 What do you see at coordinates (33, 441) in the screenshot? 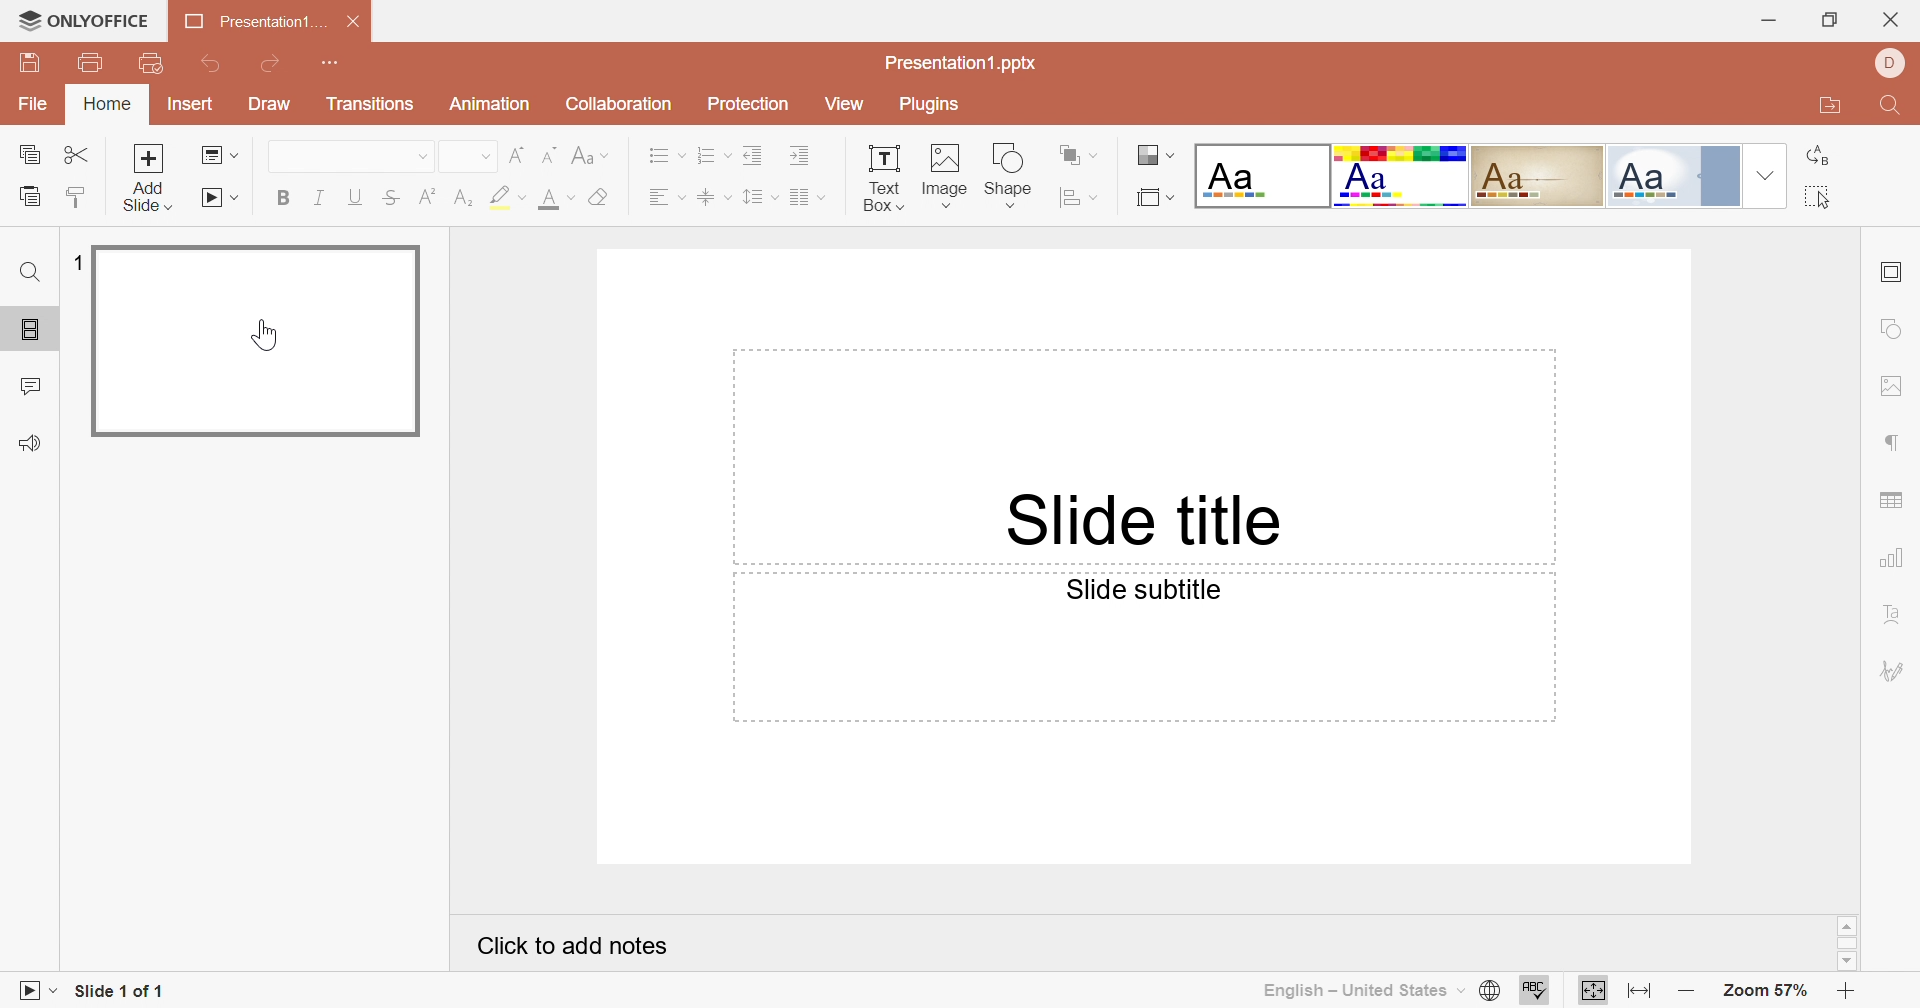
I see `Feedback and support` at bounding box center [33, 441].